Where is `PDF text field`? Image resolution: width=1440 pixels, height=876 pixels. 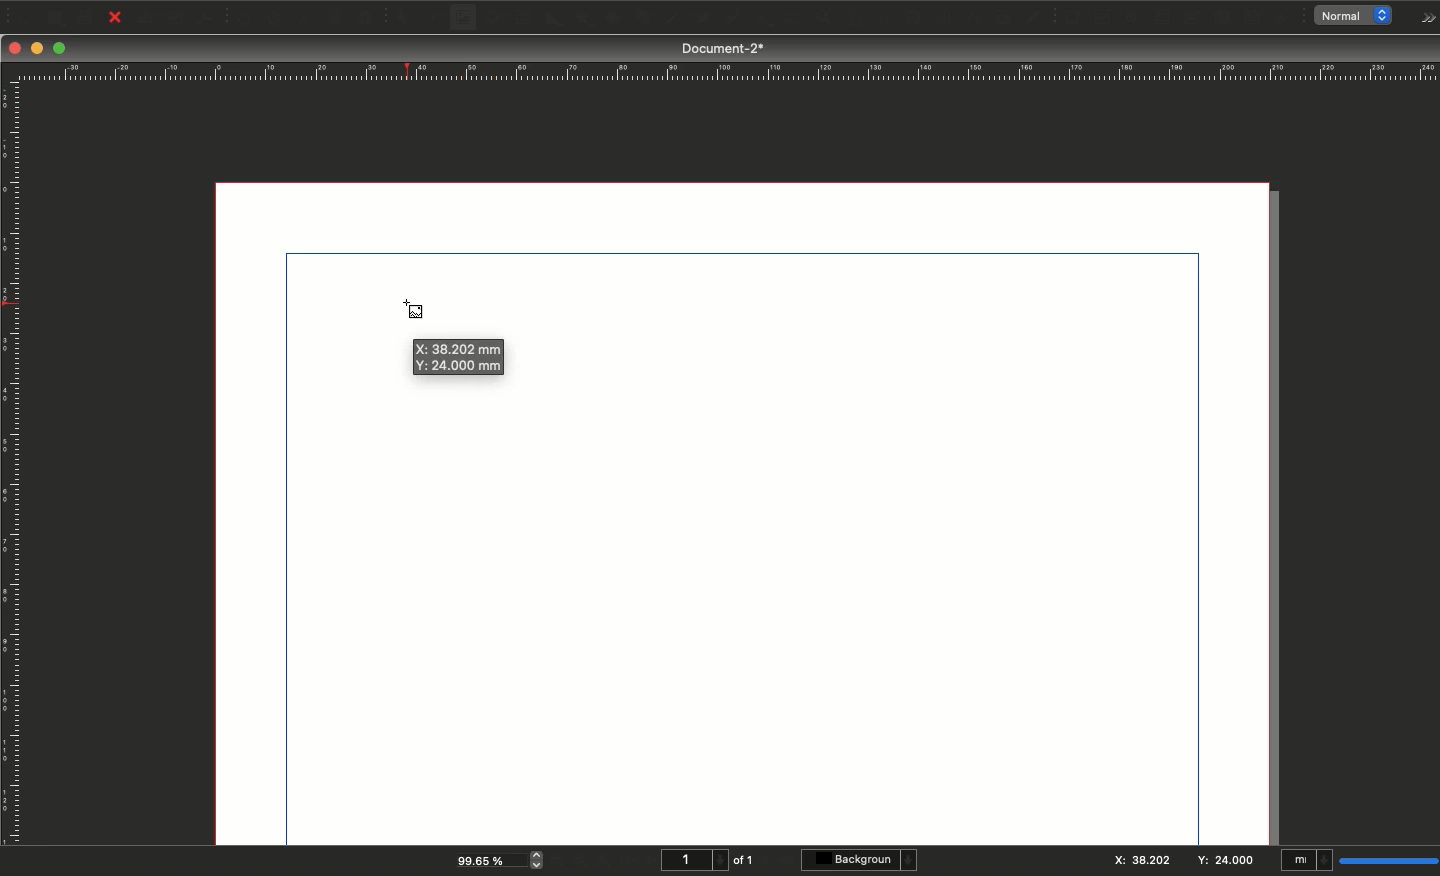
PDF text field is located at coordinates (1161, 18).